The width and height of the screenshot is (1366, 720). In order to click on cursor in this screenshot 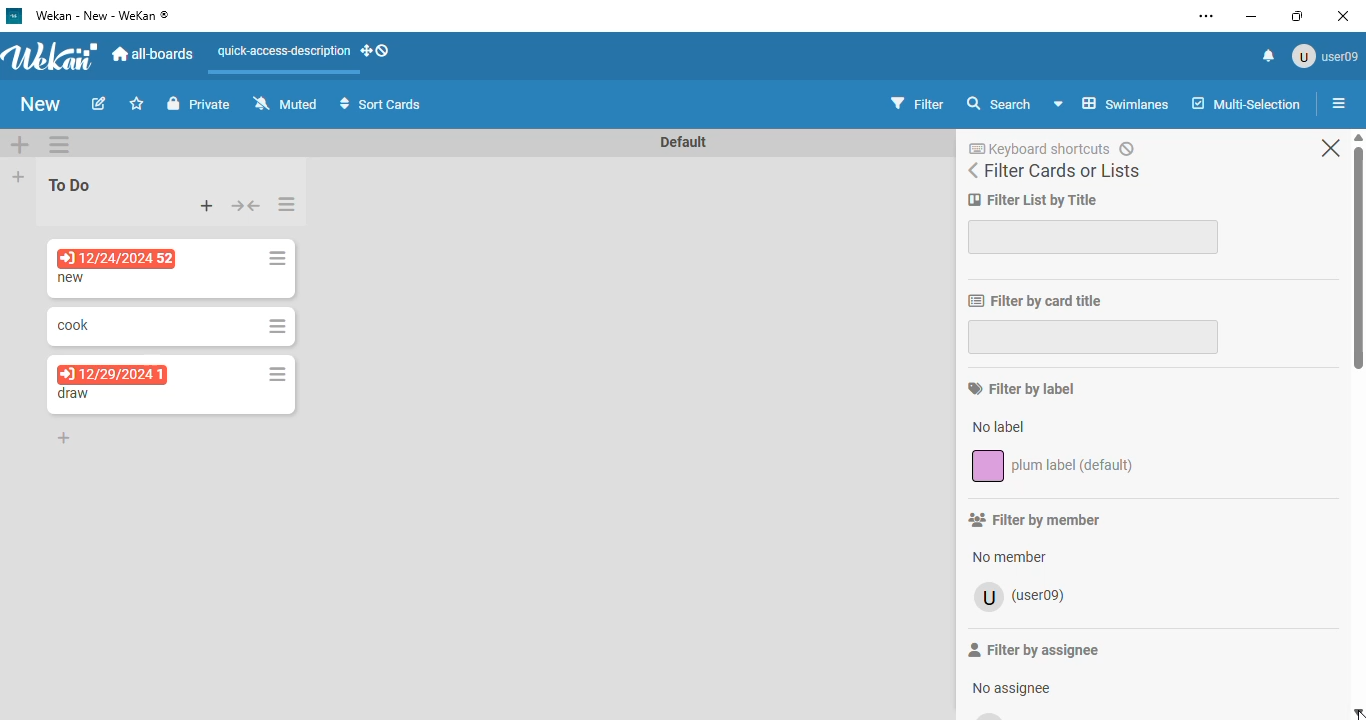, I will do `click(1361, 714)`.